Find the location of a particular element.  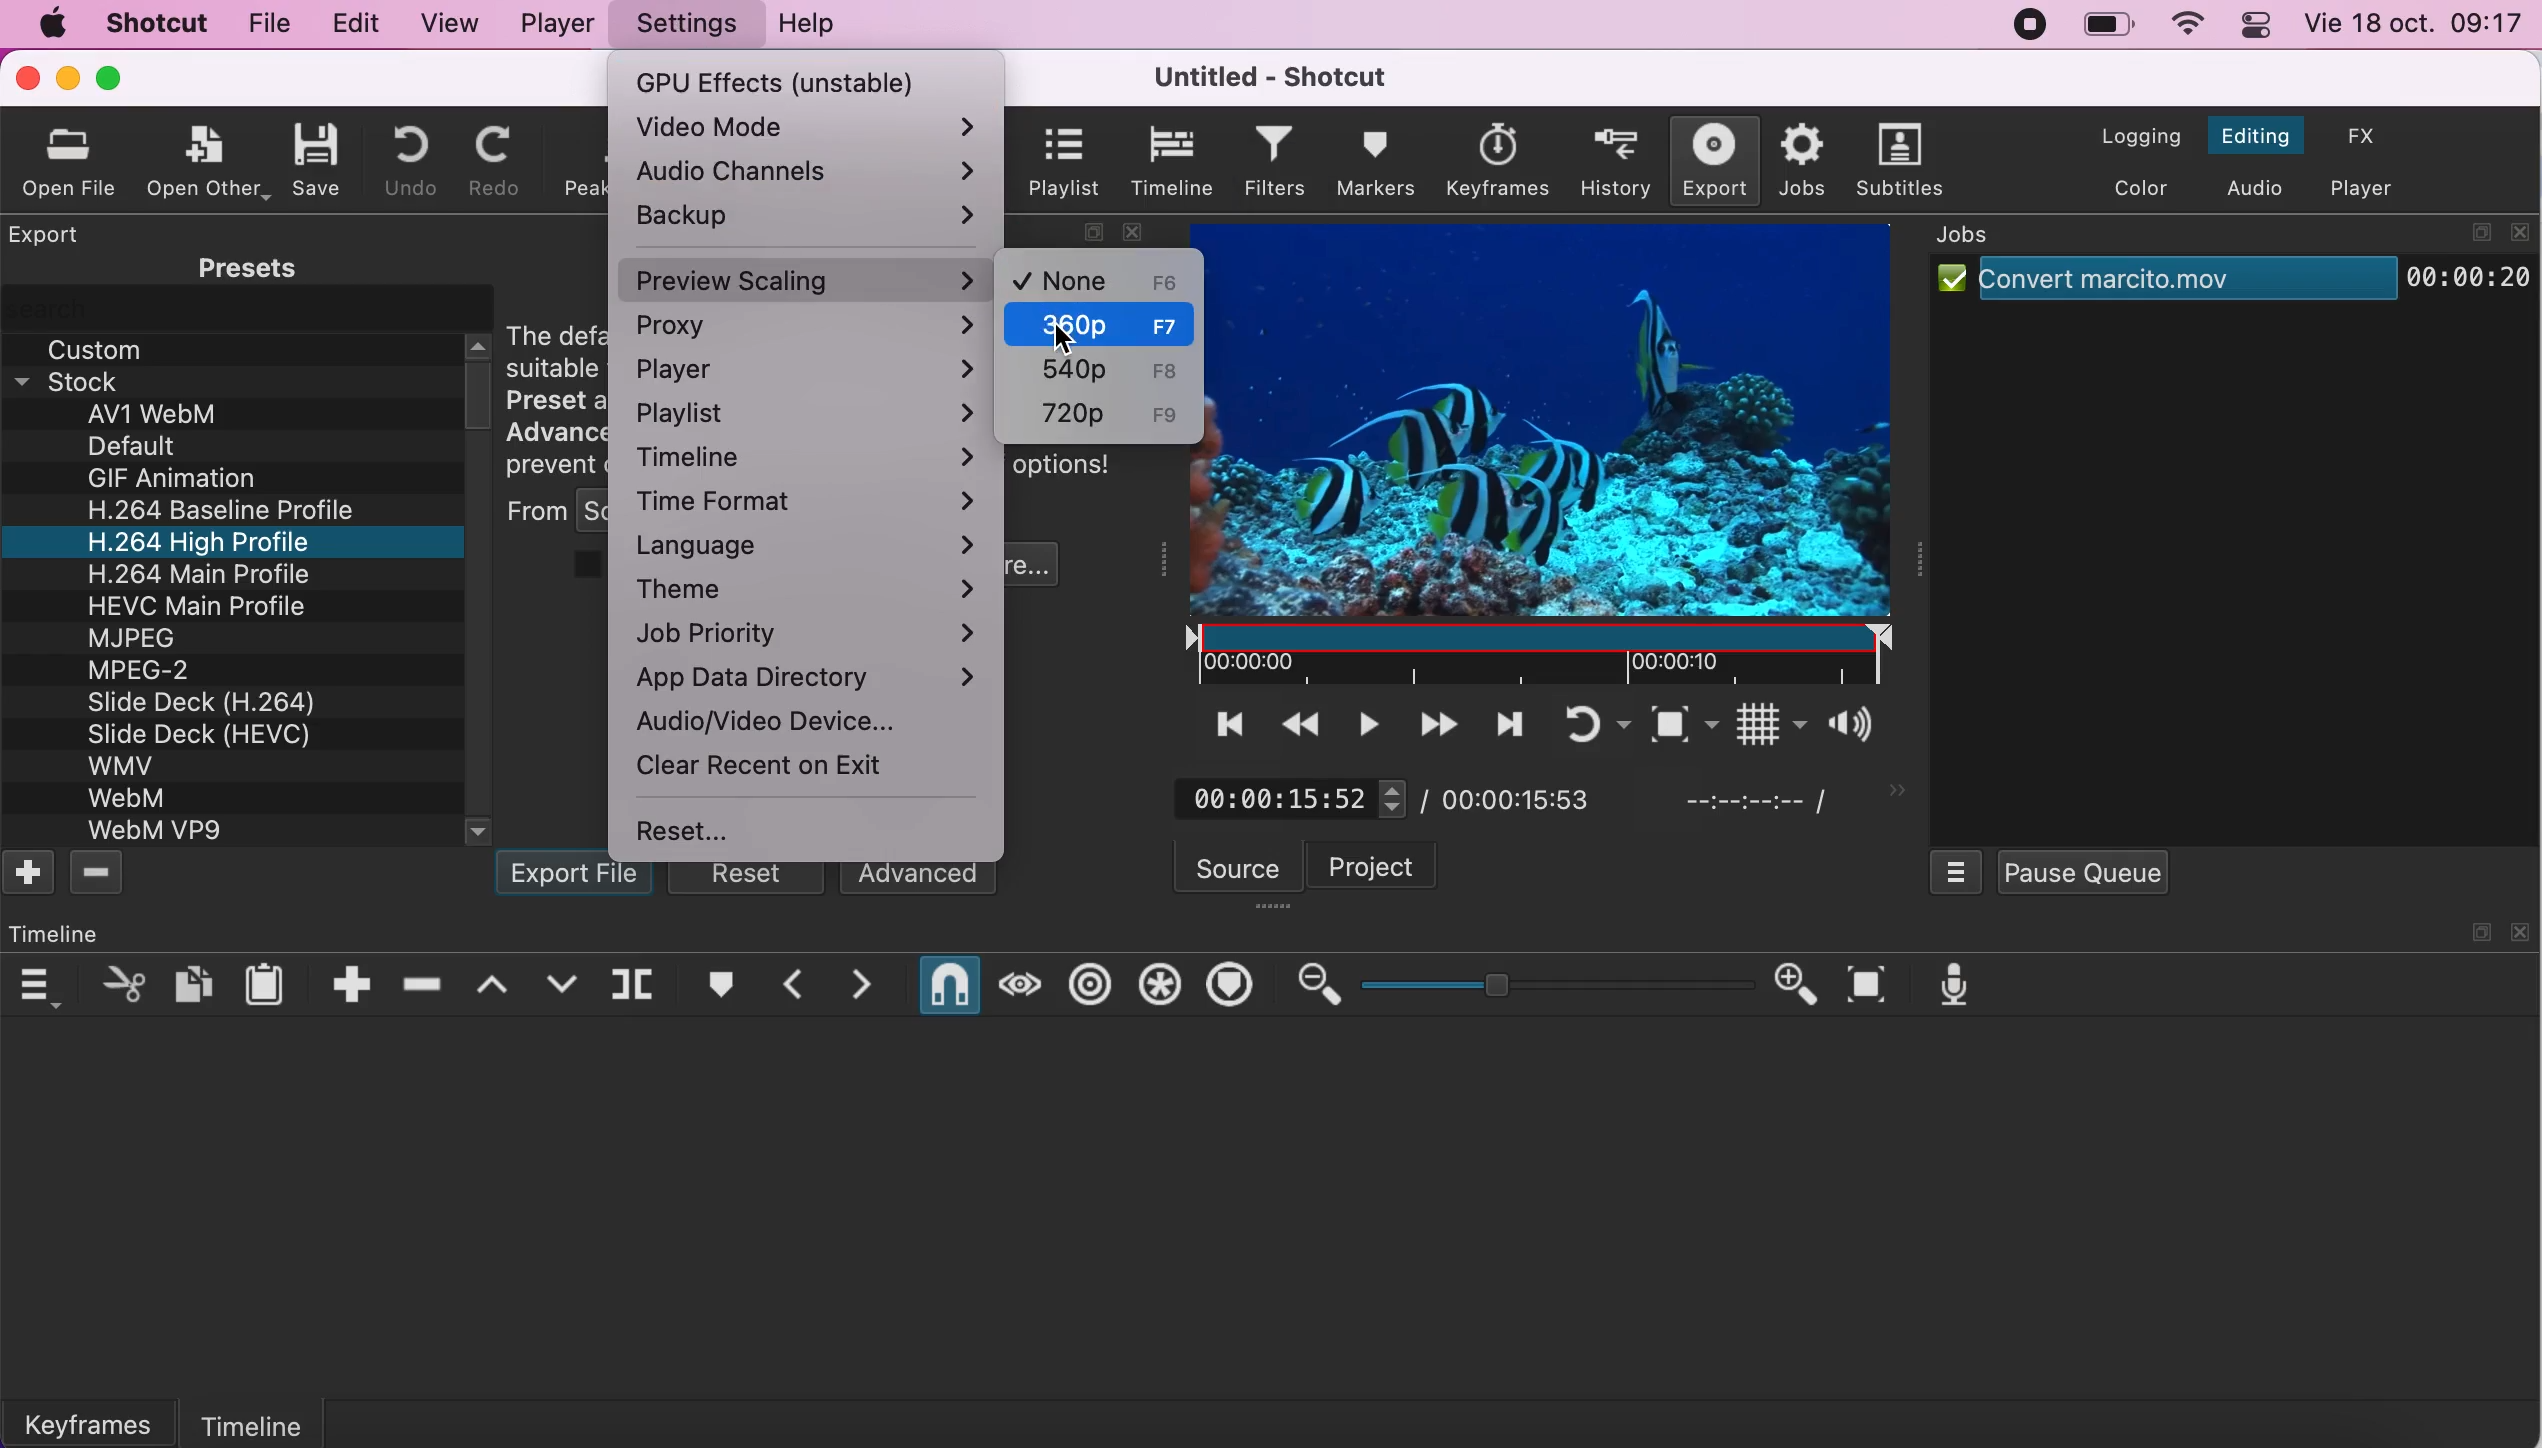

pause queue is located at coordinates (2081, 871).